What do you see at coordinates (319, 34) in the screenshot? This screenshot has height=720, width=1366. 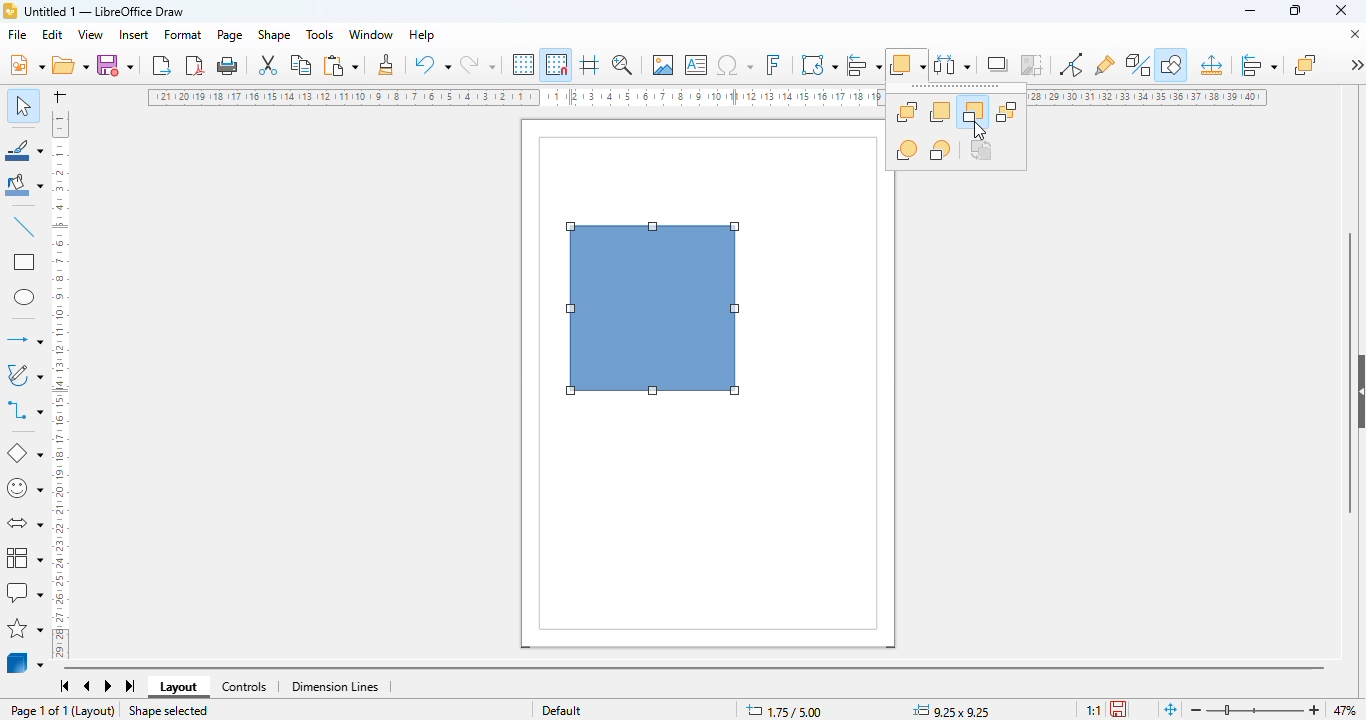 I see `tools ` at bounding box center [319, 34].